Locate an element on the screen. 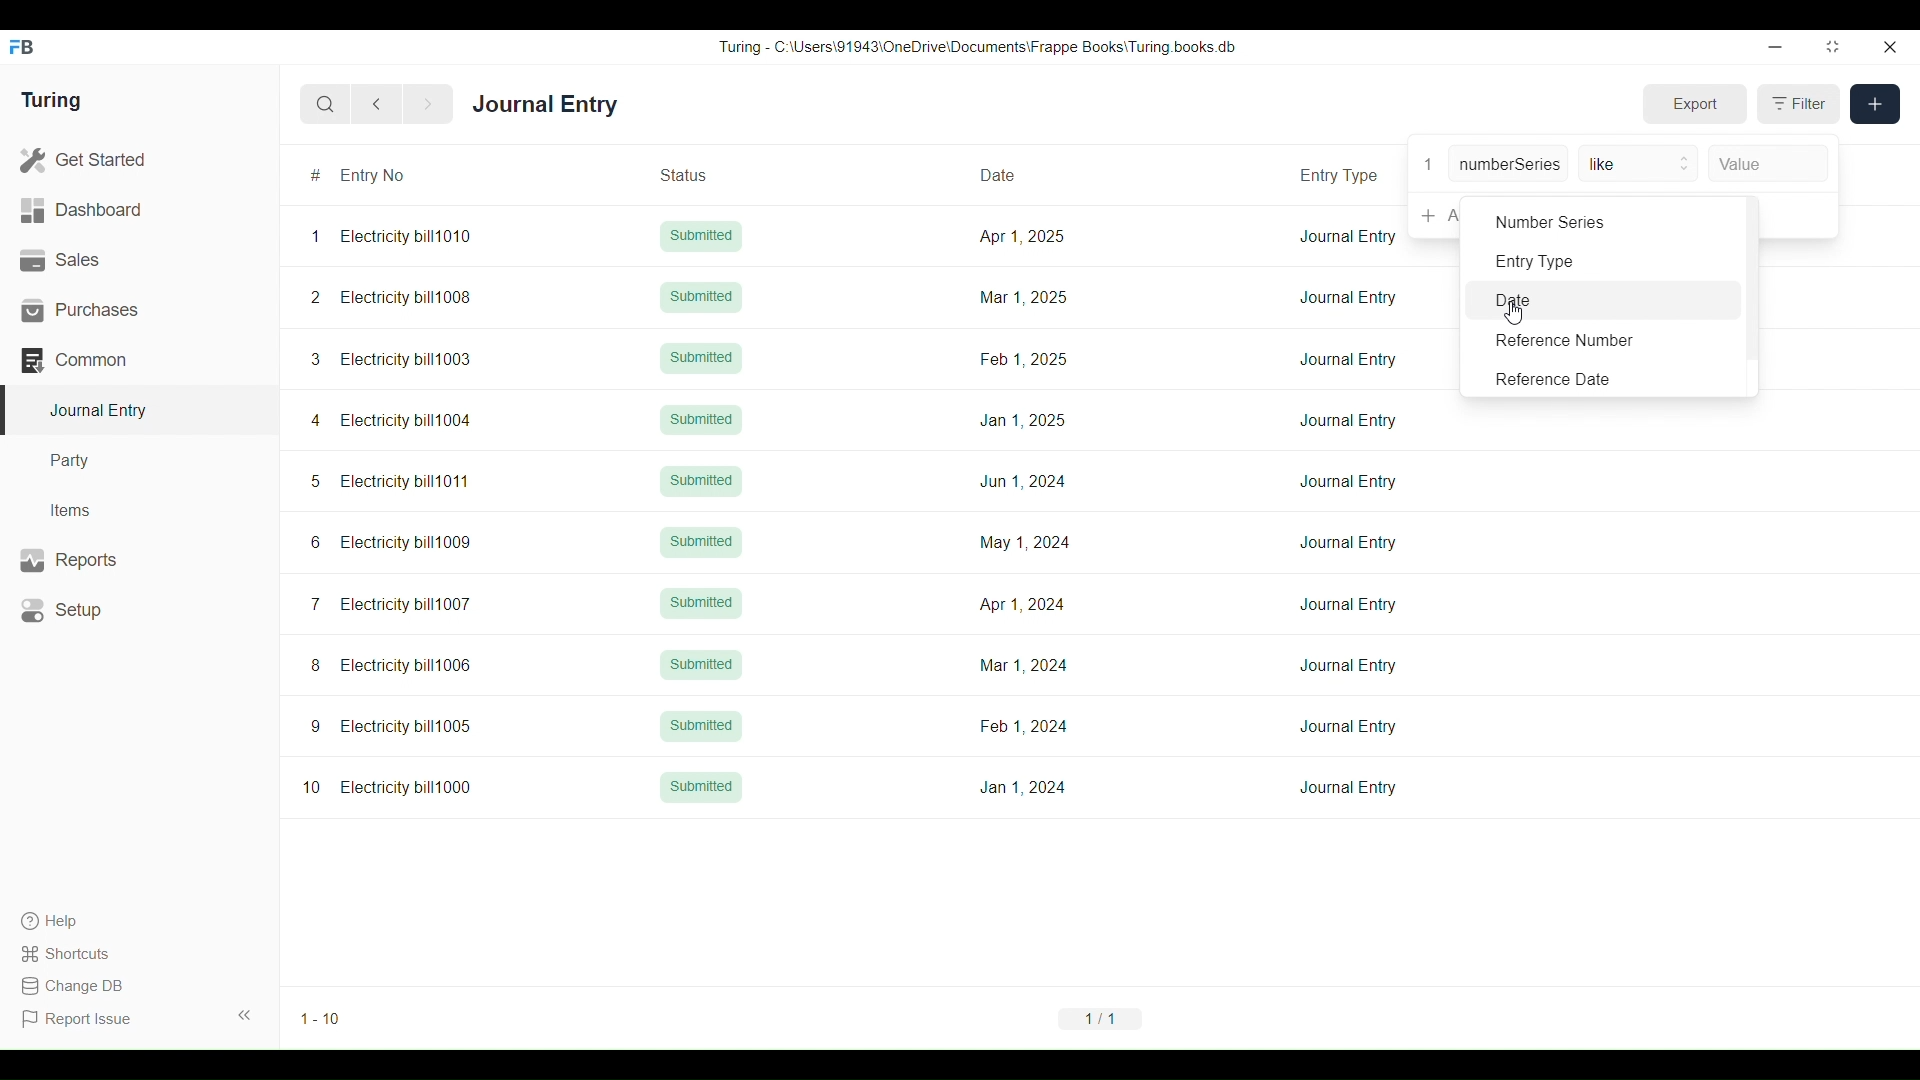  Apr 1, 2025 is located at coordinates (1021, 235).